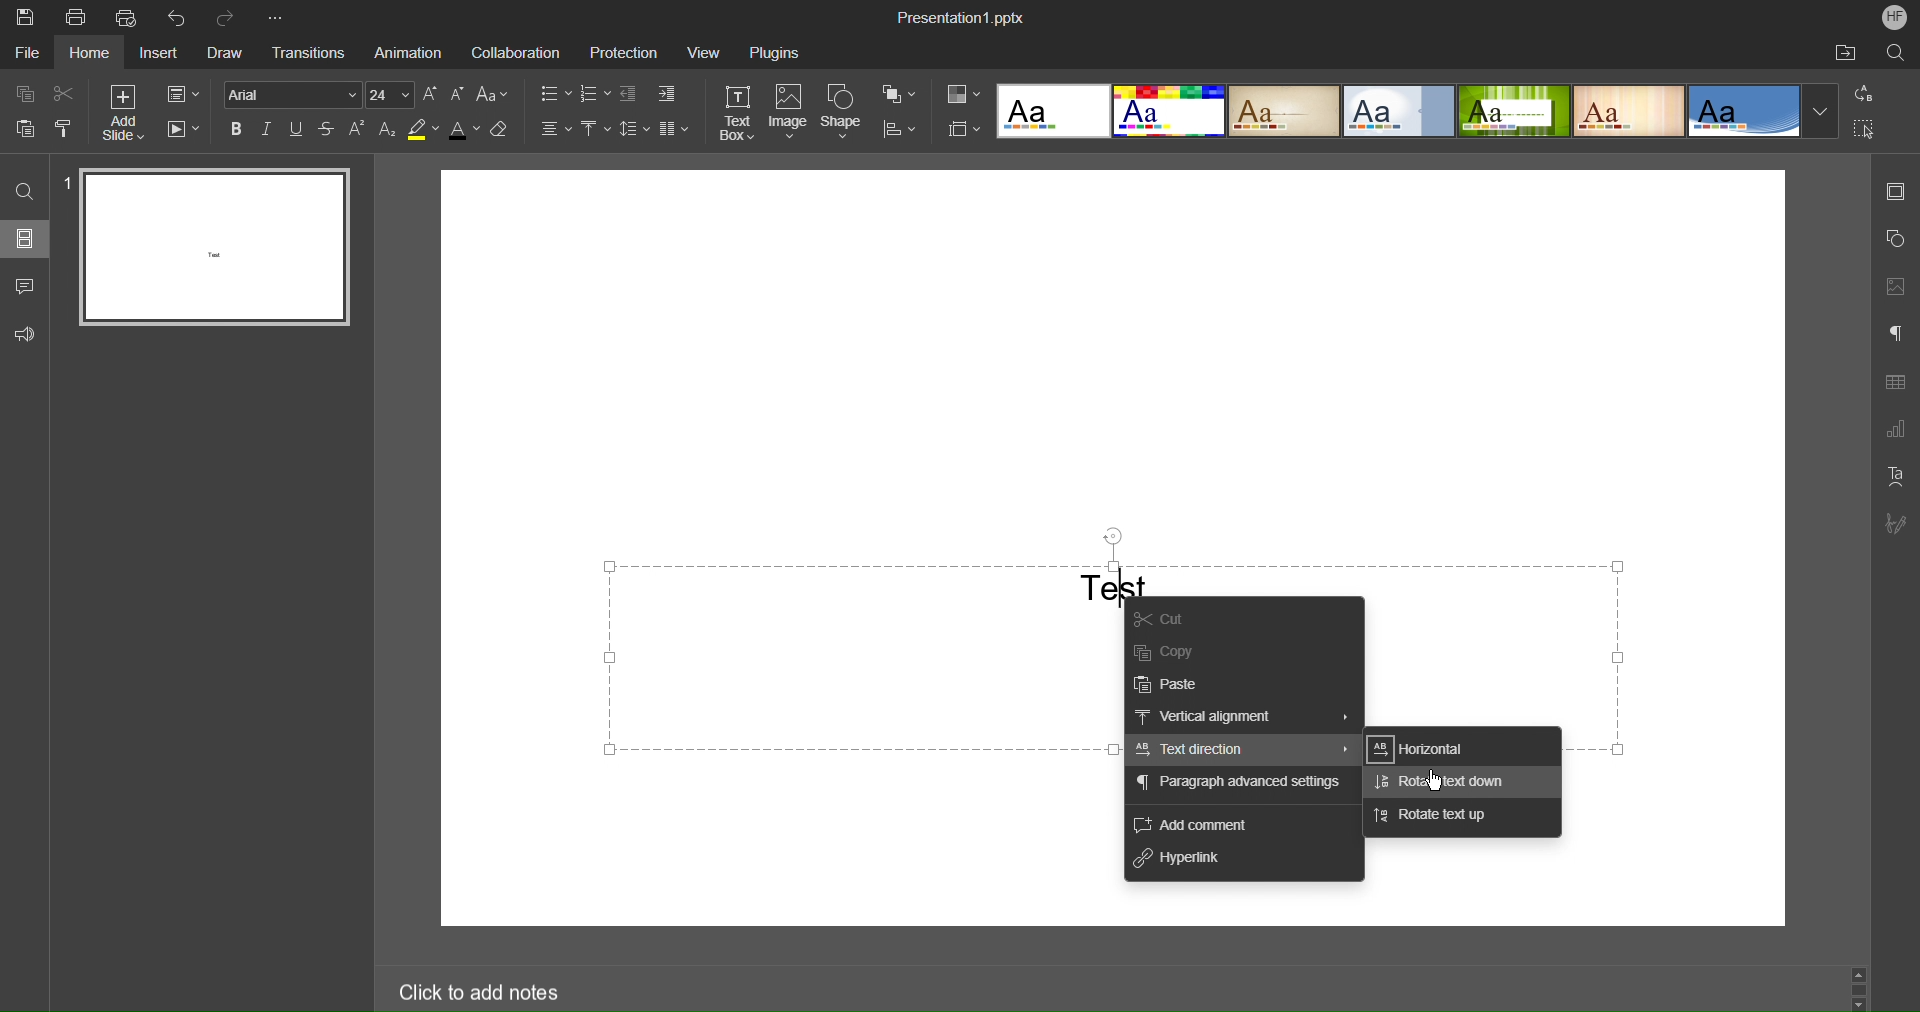 Image resolution: width=1920 pixels, height=1012 pixels. What do you see at coordinates (25, 286) in the screenshot?
I see `Comment` at bounding box center [25, 286].